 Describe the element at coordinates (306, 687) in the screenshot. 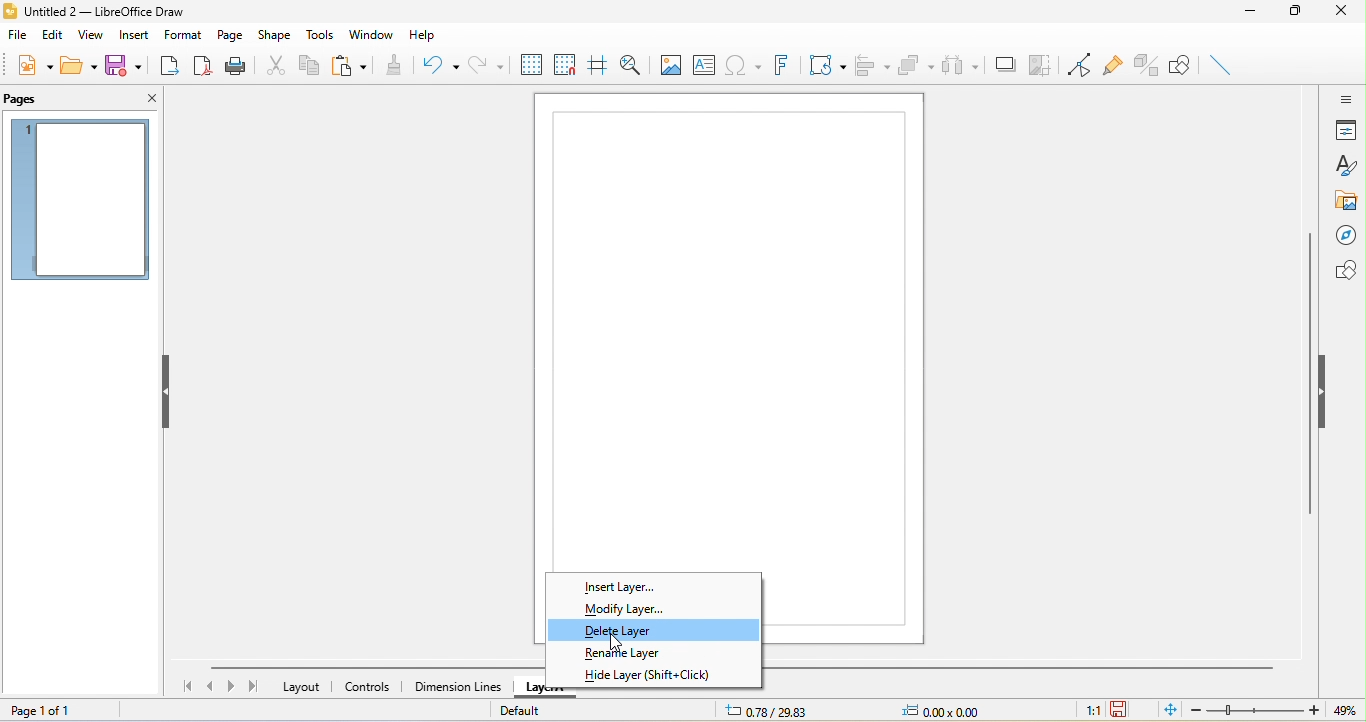

I see `layout` at that location.